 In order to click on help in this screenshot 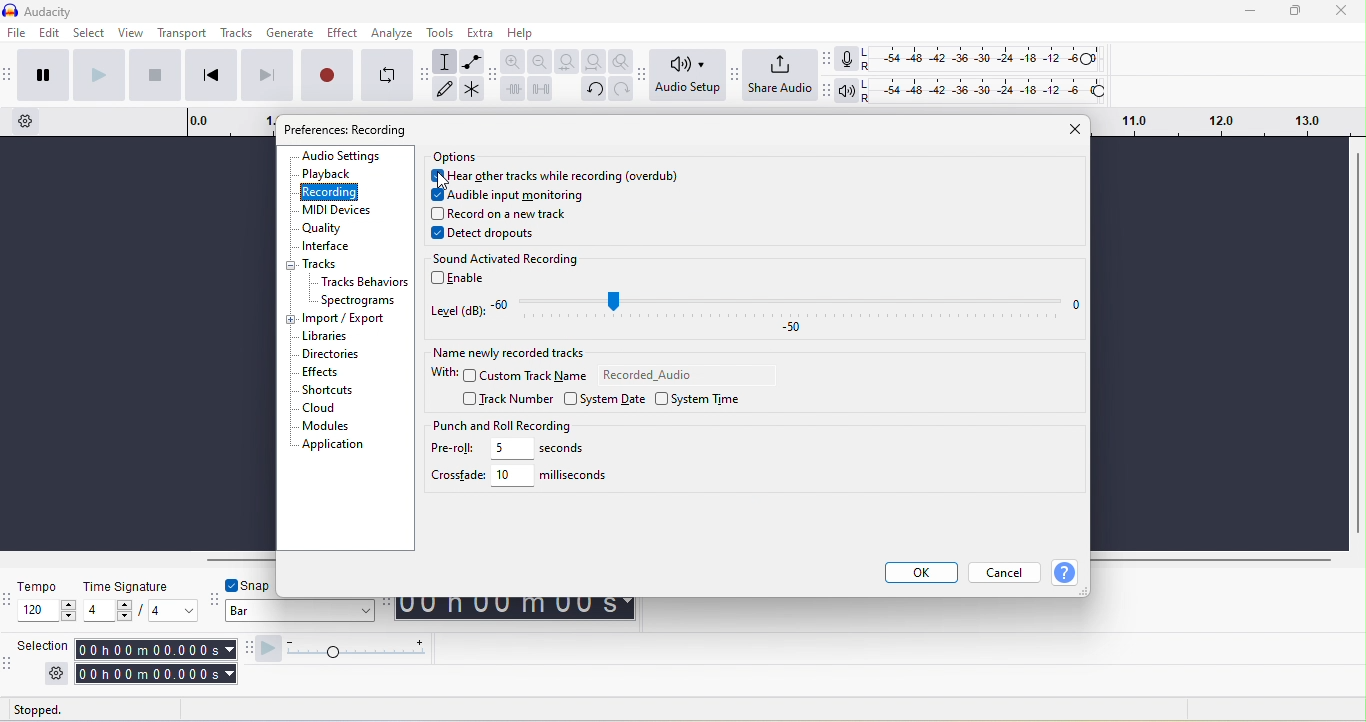, I will do `click(521, 33)`.